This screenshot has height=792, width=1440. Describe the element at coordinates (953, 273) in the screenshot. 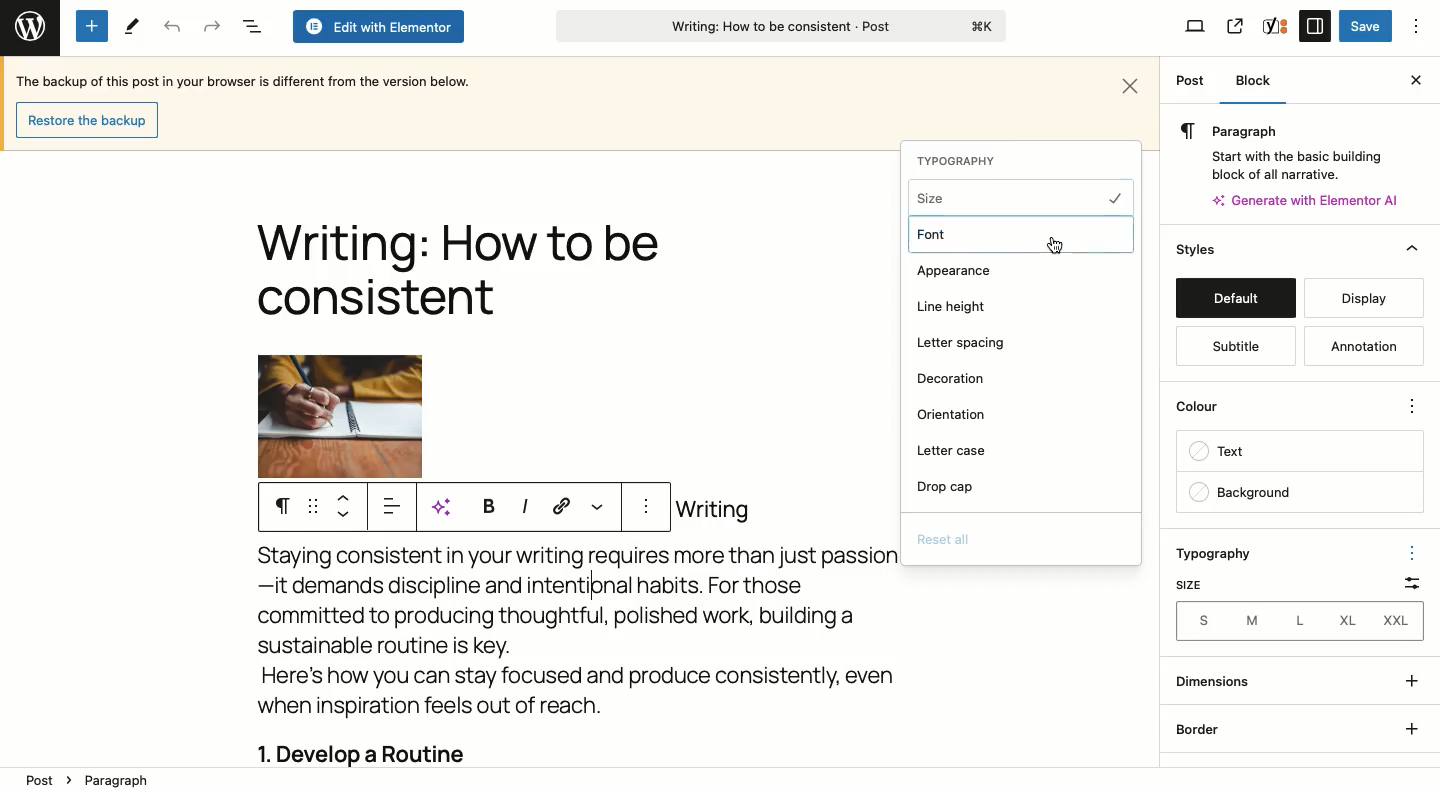

I see `Appearance` at that location.